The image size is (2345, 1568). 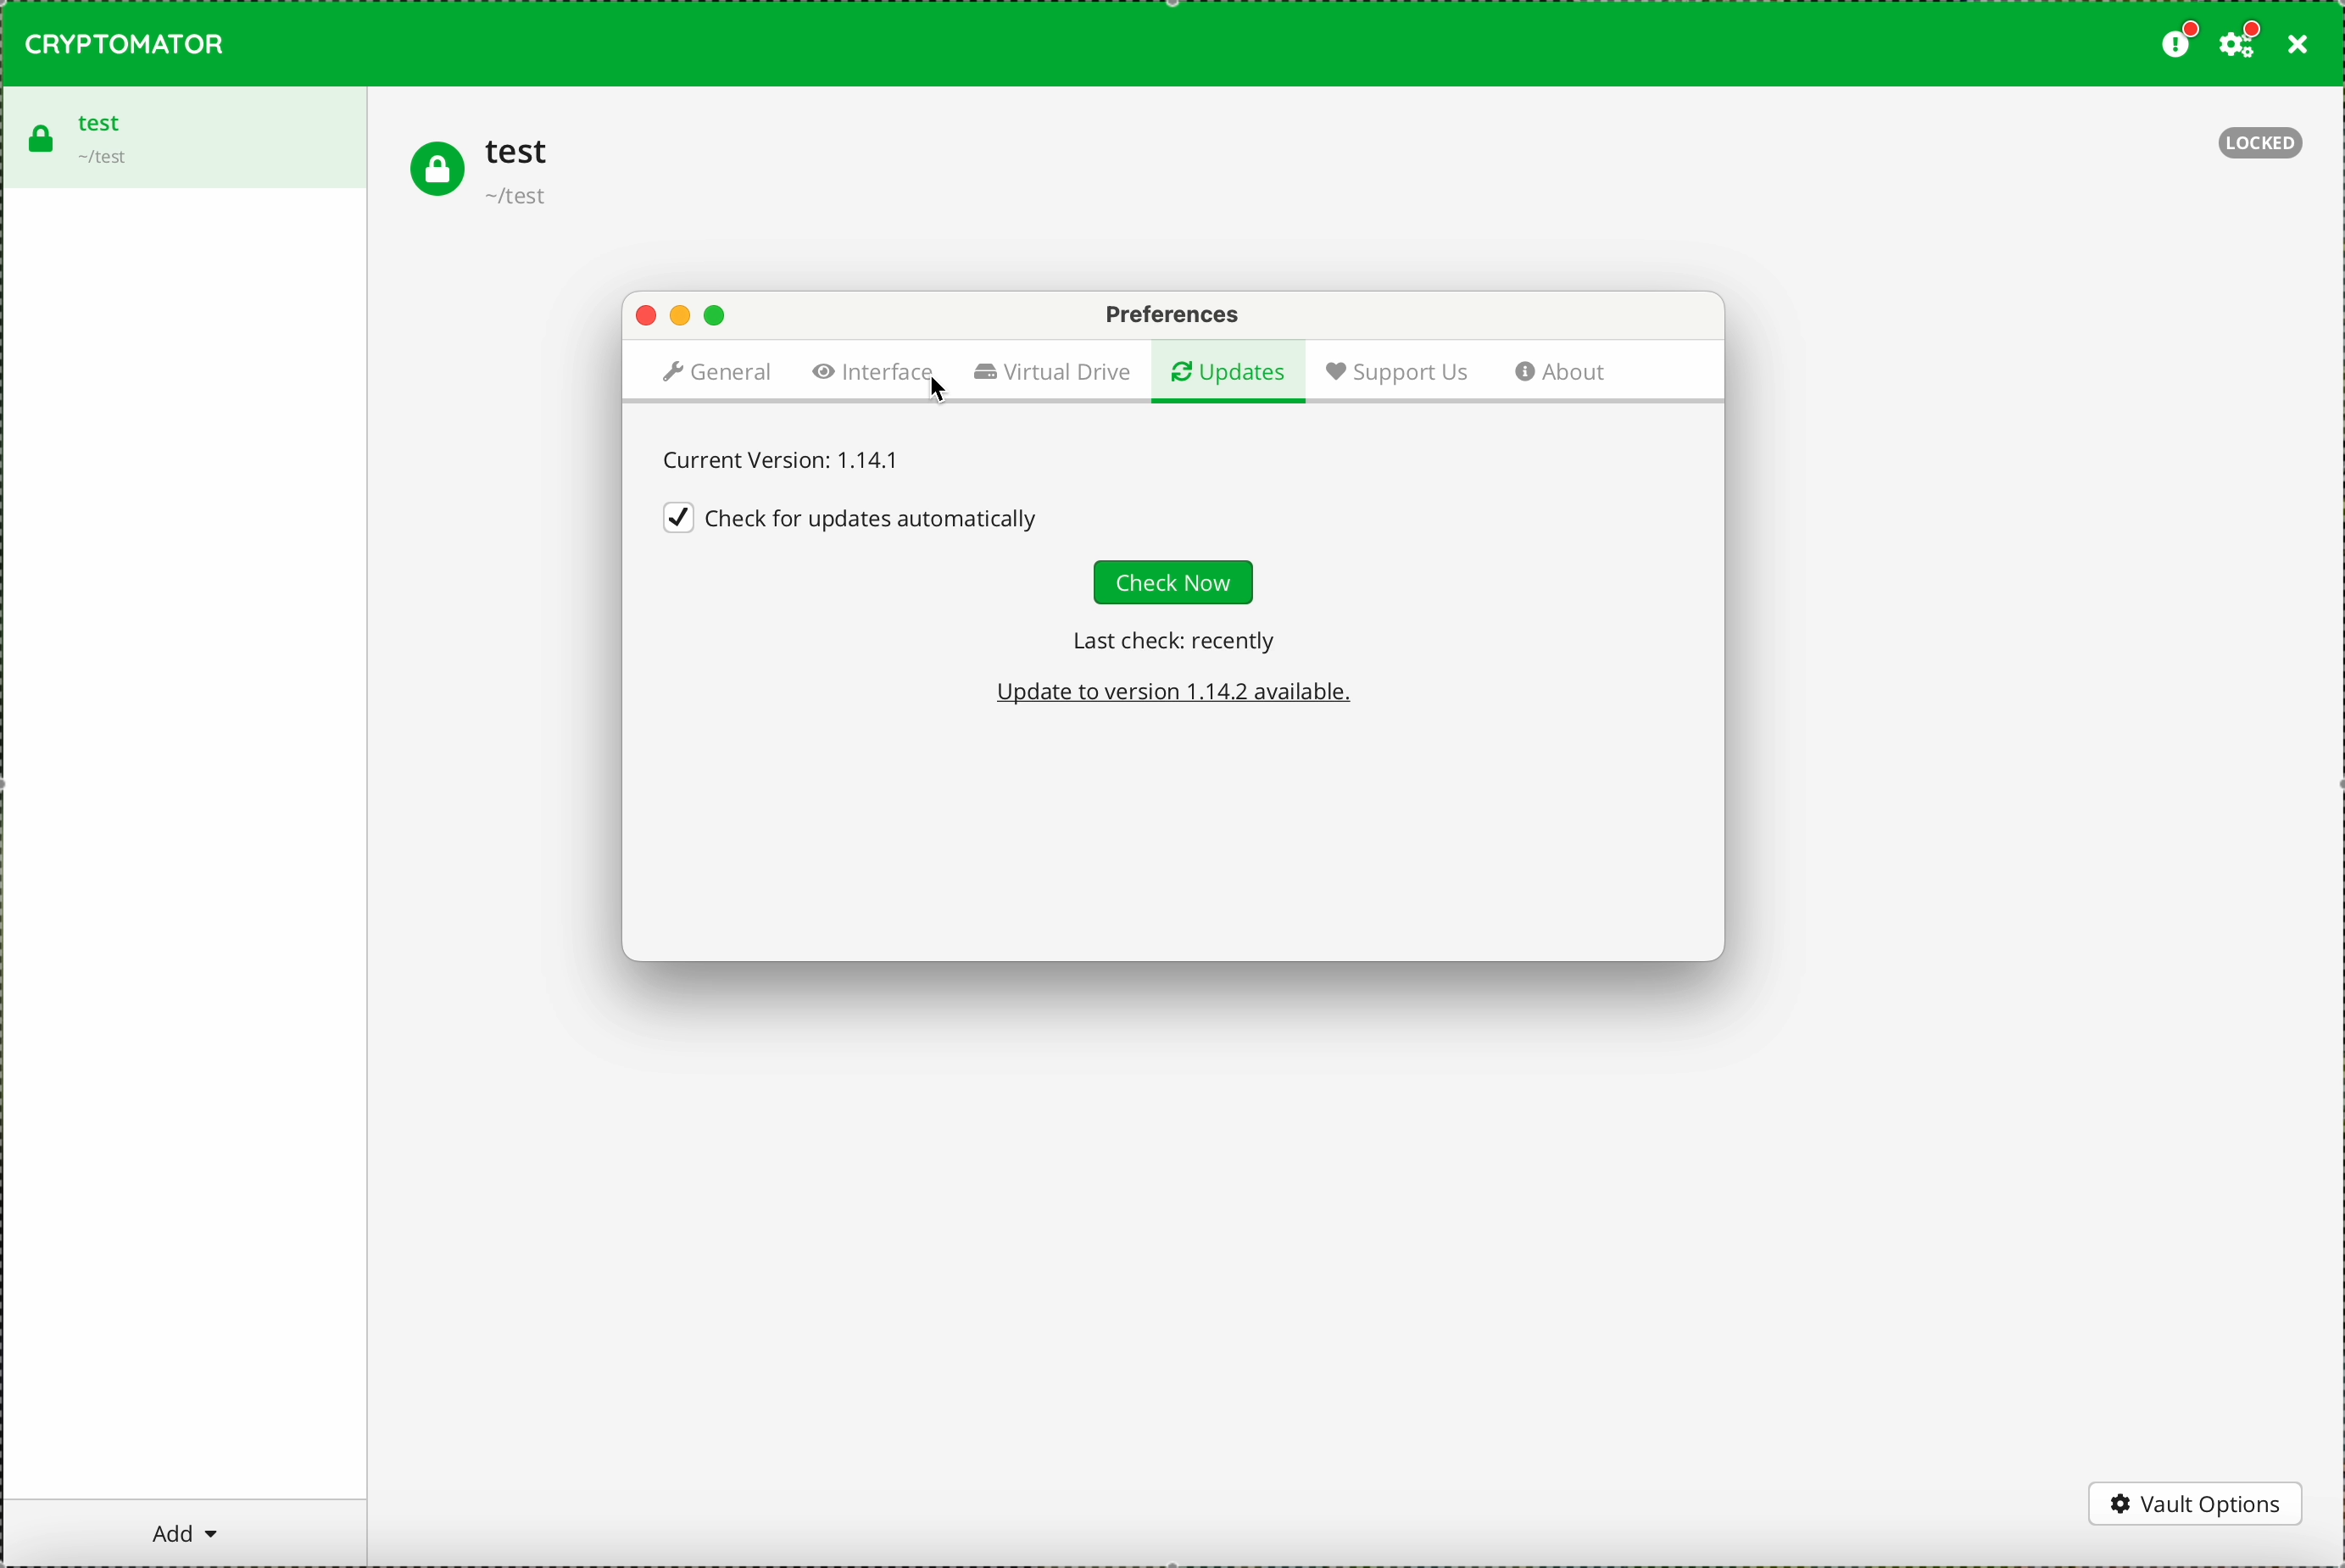 What do you see at coordinates (1565, 372) in the screenshot?
I see `about` at bounding box center [1565, 372].